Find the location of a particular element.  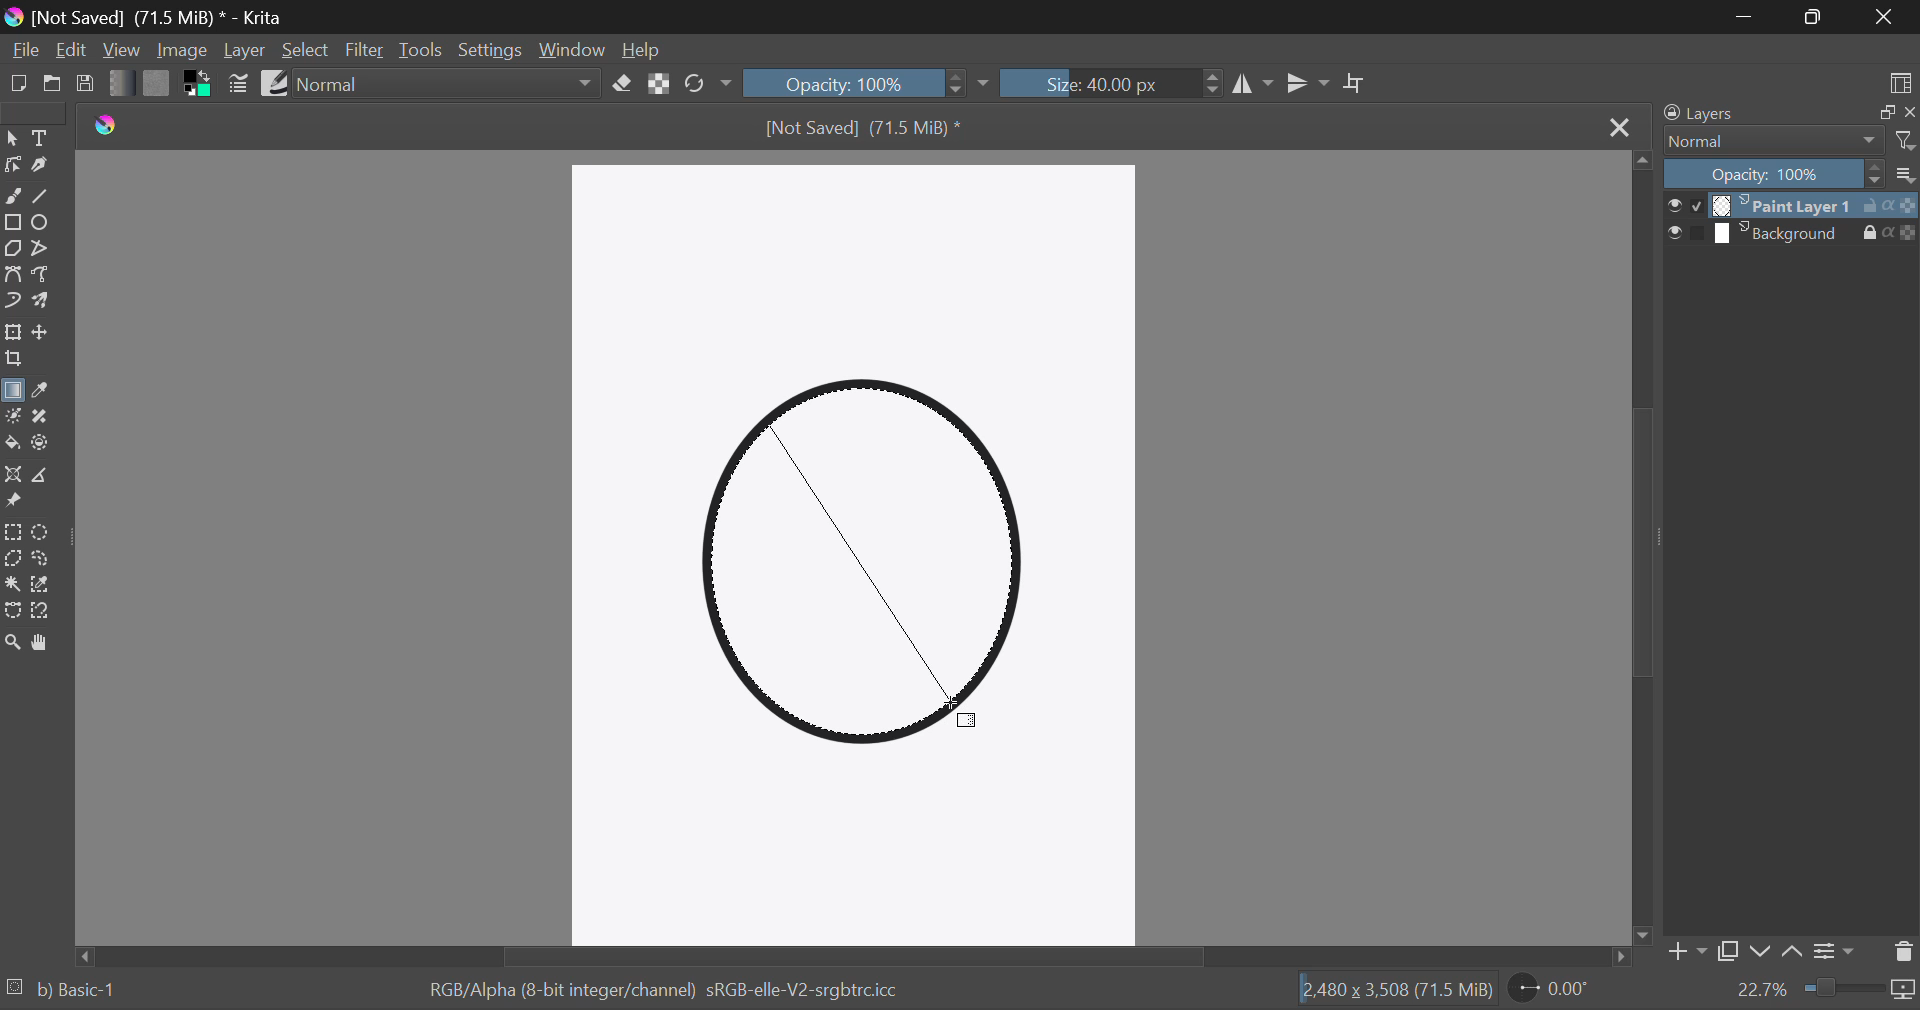

Move Layers is located at coordinates (44, 335).